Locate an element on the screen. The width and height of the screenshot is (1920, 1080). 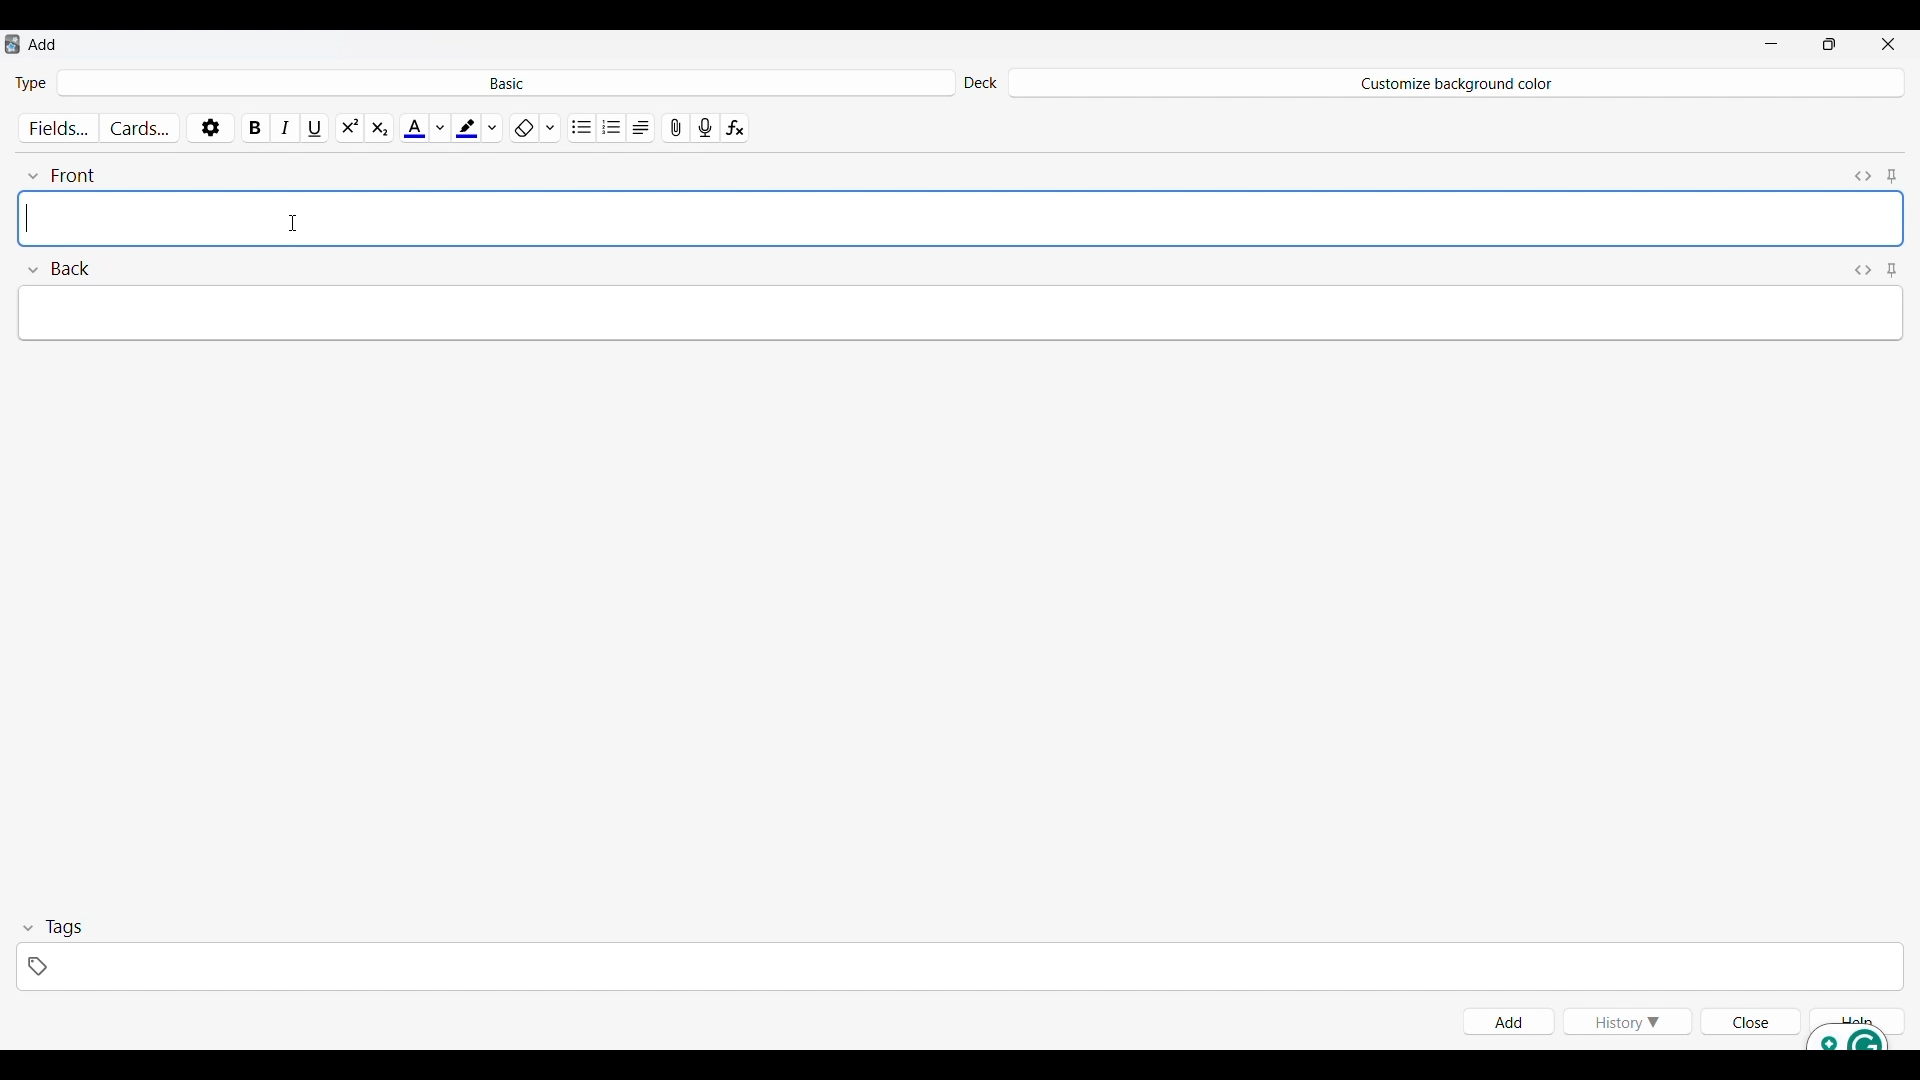
Cursor is located at coordinates (292, 223).